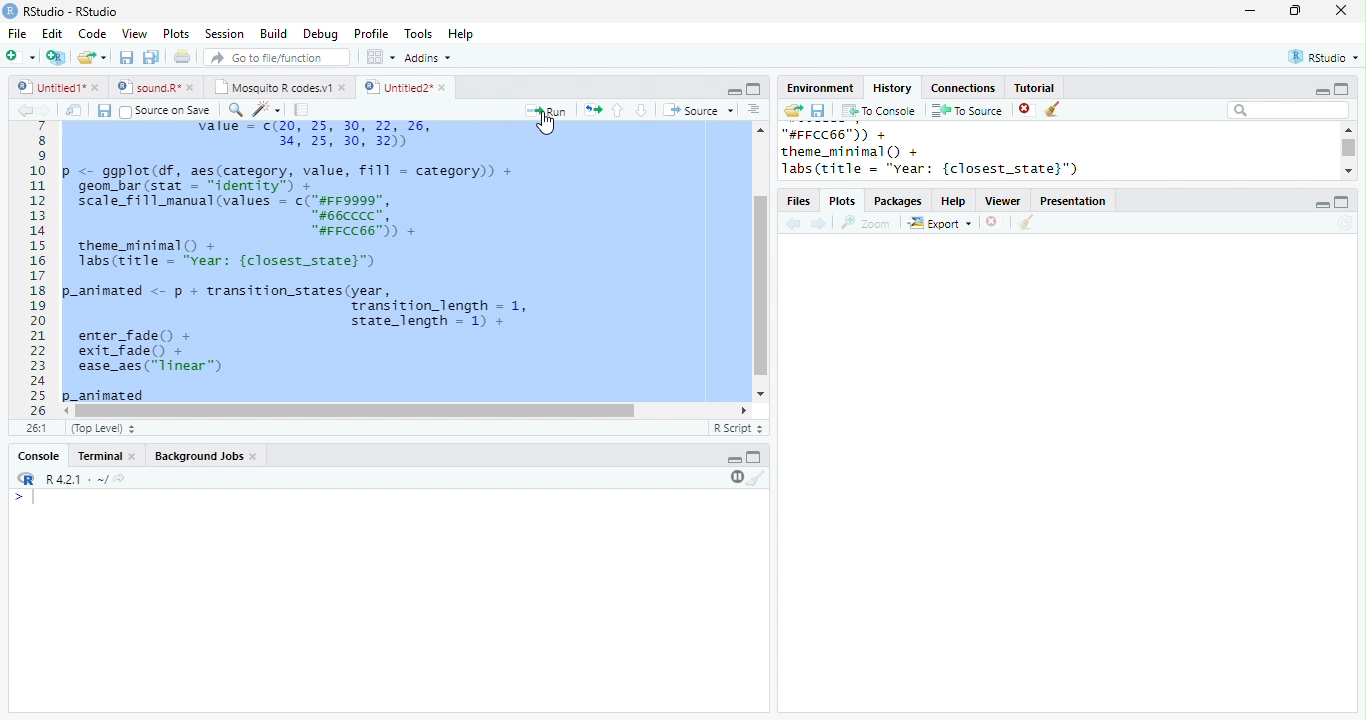 The image size is (1366, 720). Describe the element at coordinates (618, 111) in the screenshot. I see `up` at that location.